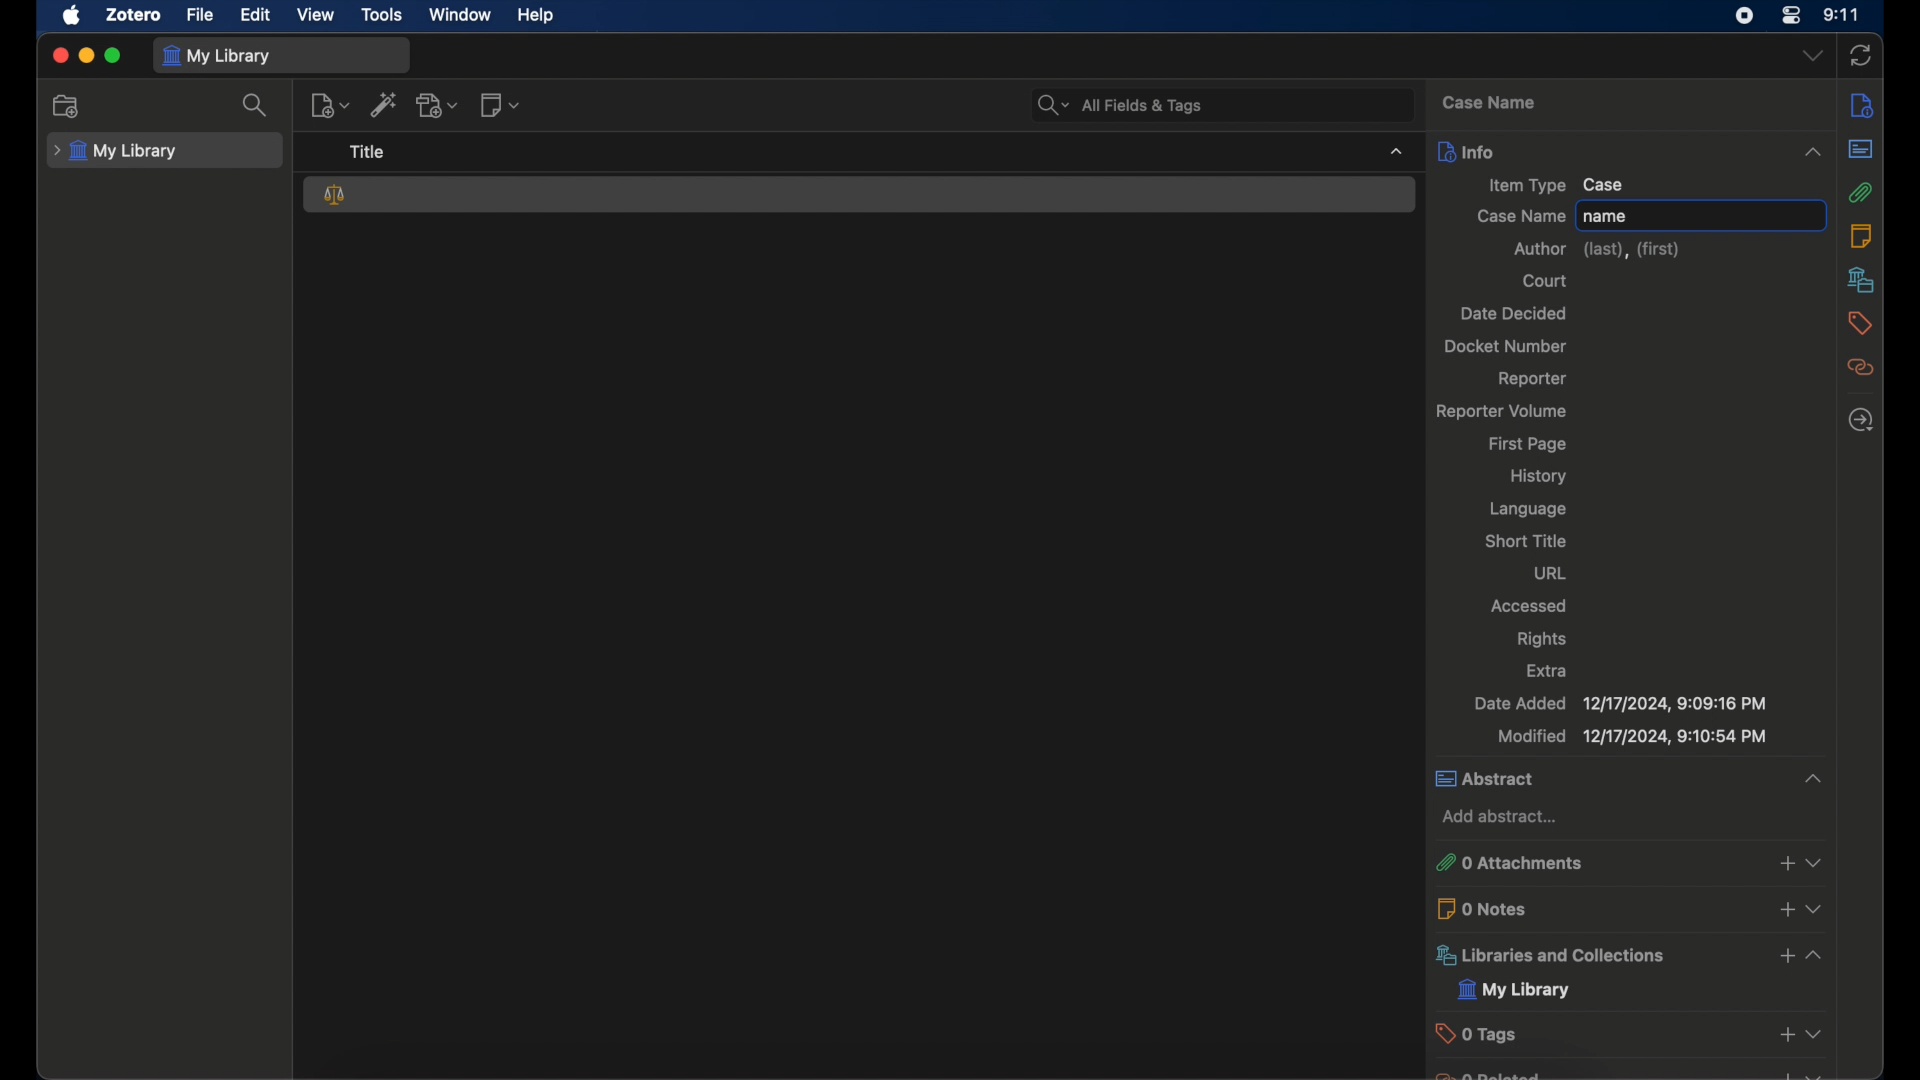 This screenshot has height=1080, width=1920. I want to click on zotero, so click(134, 15).